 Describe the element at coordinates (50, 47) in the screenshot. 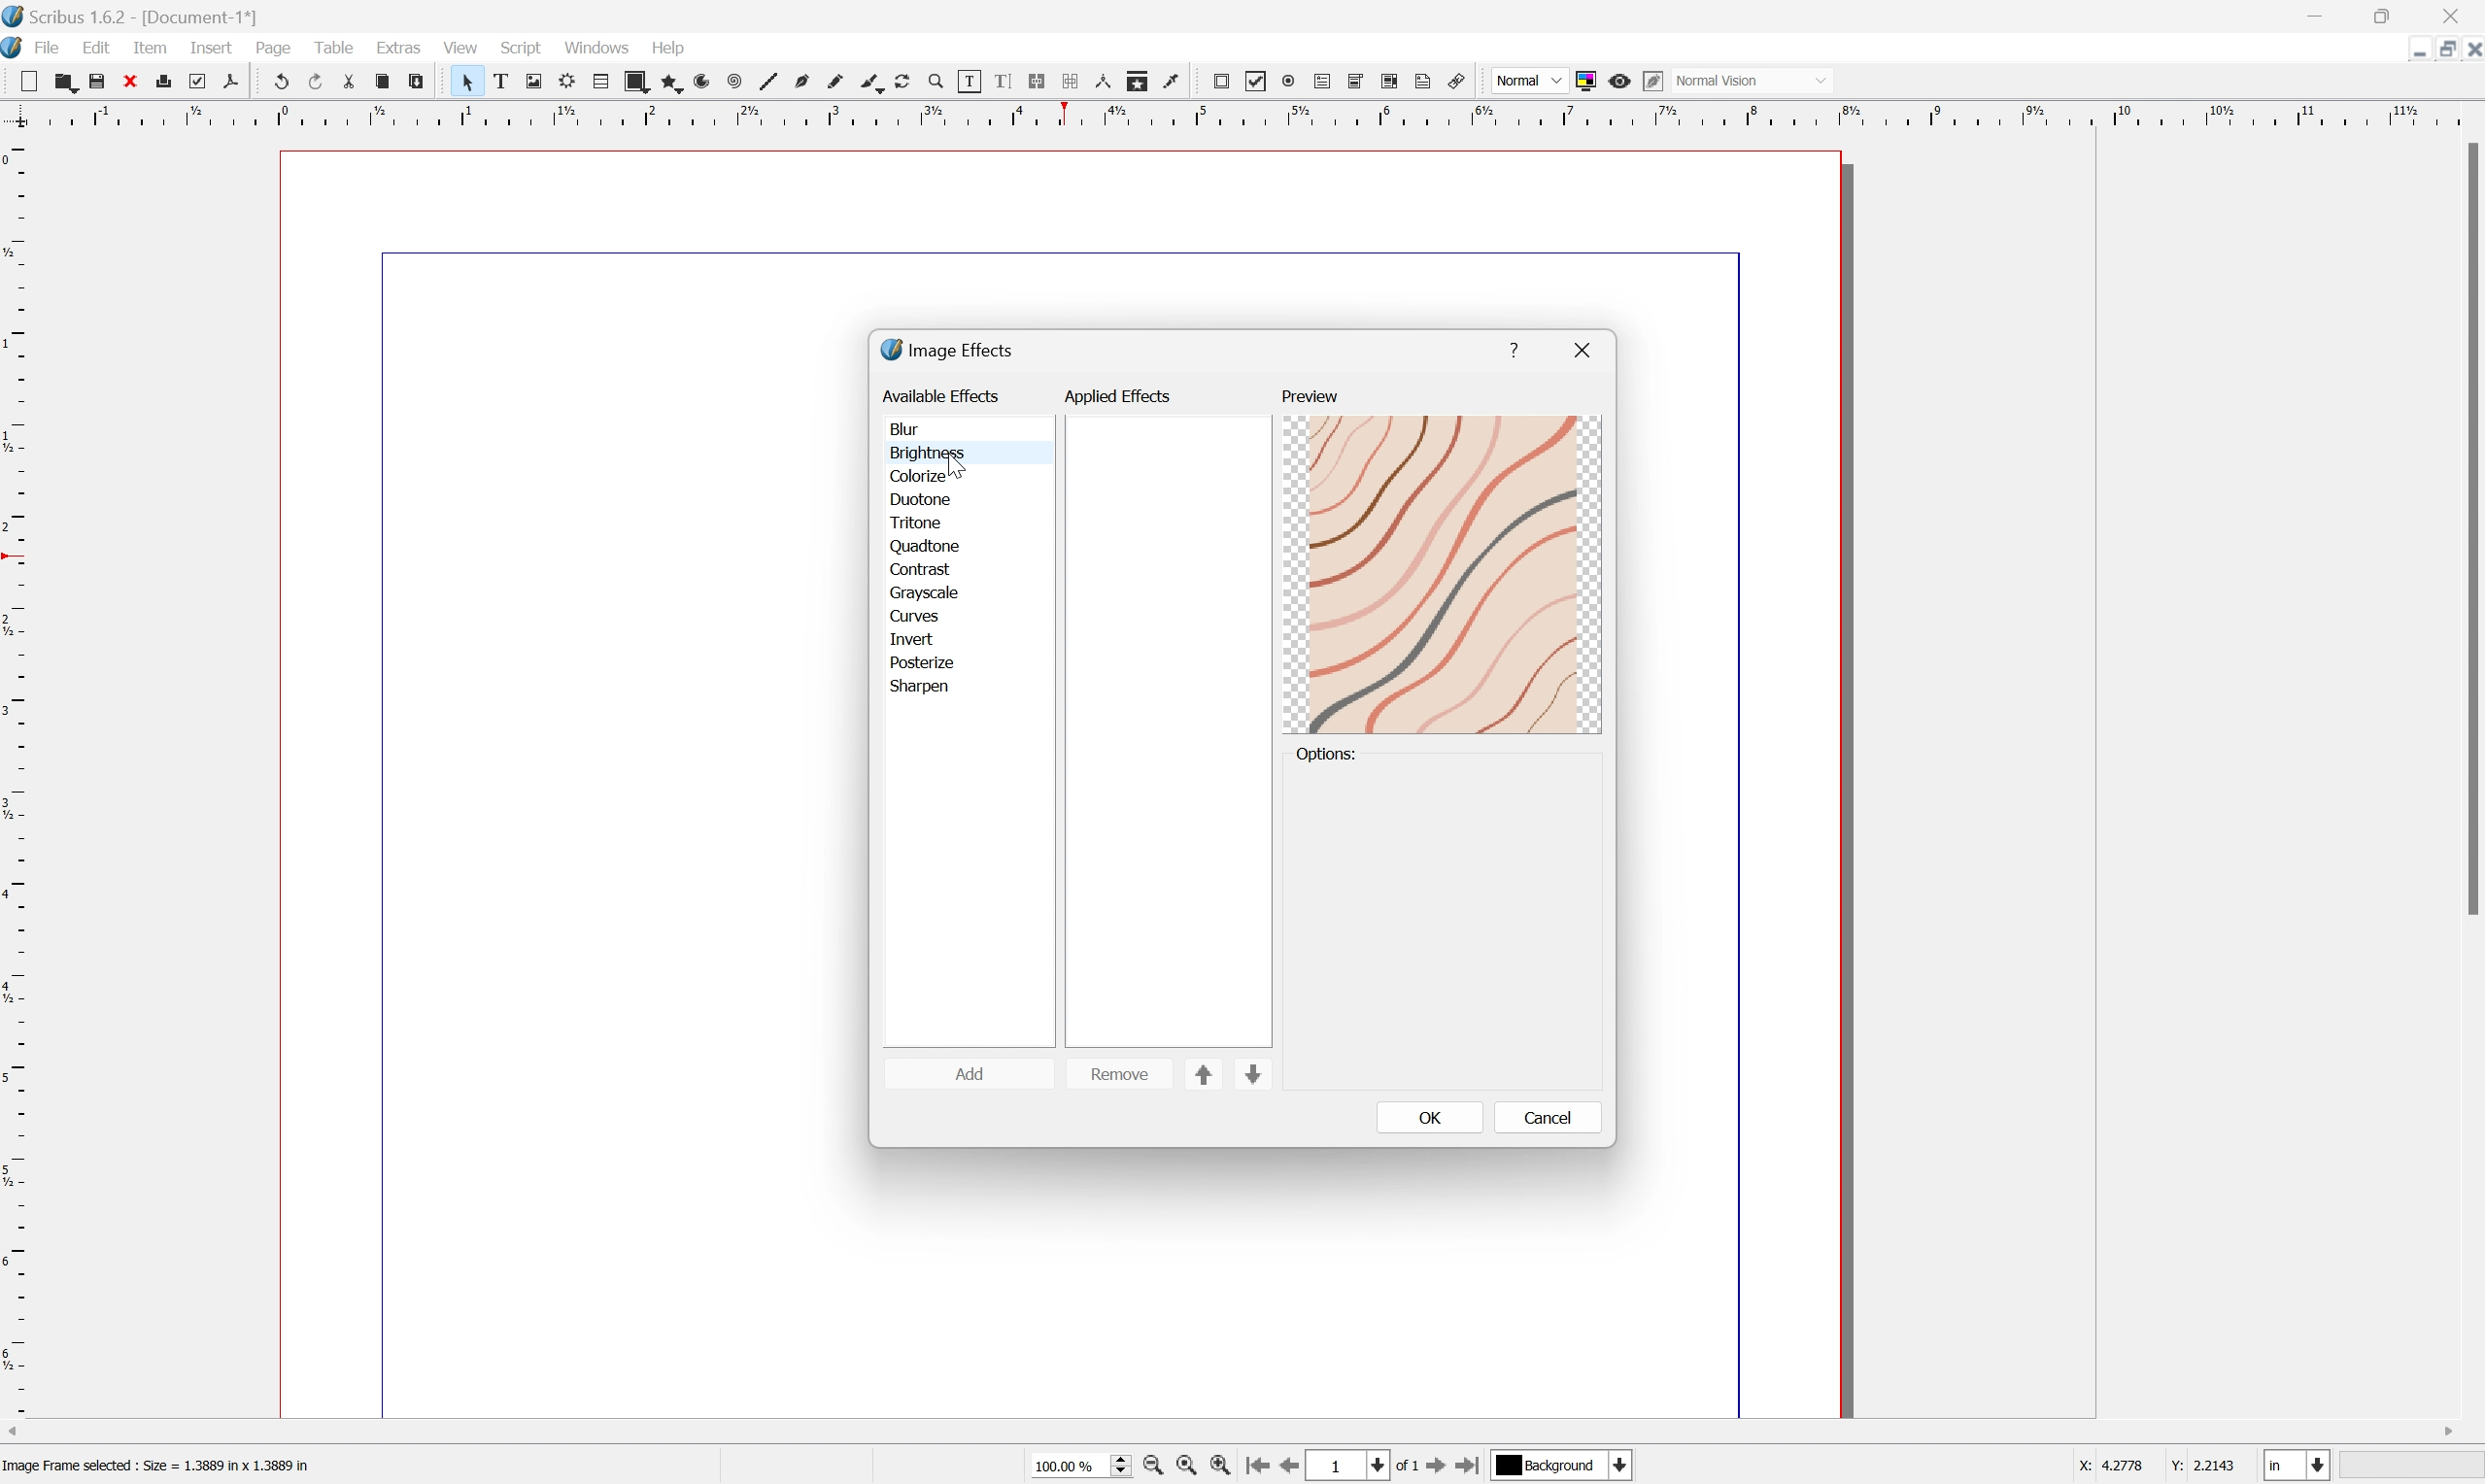

I see `File` at that location.